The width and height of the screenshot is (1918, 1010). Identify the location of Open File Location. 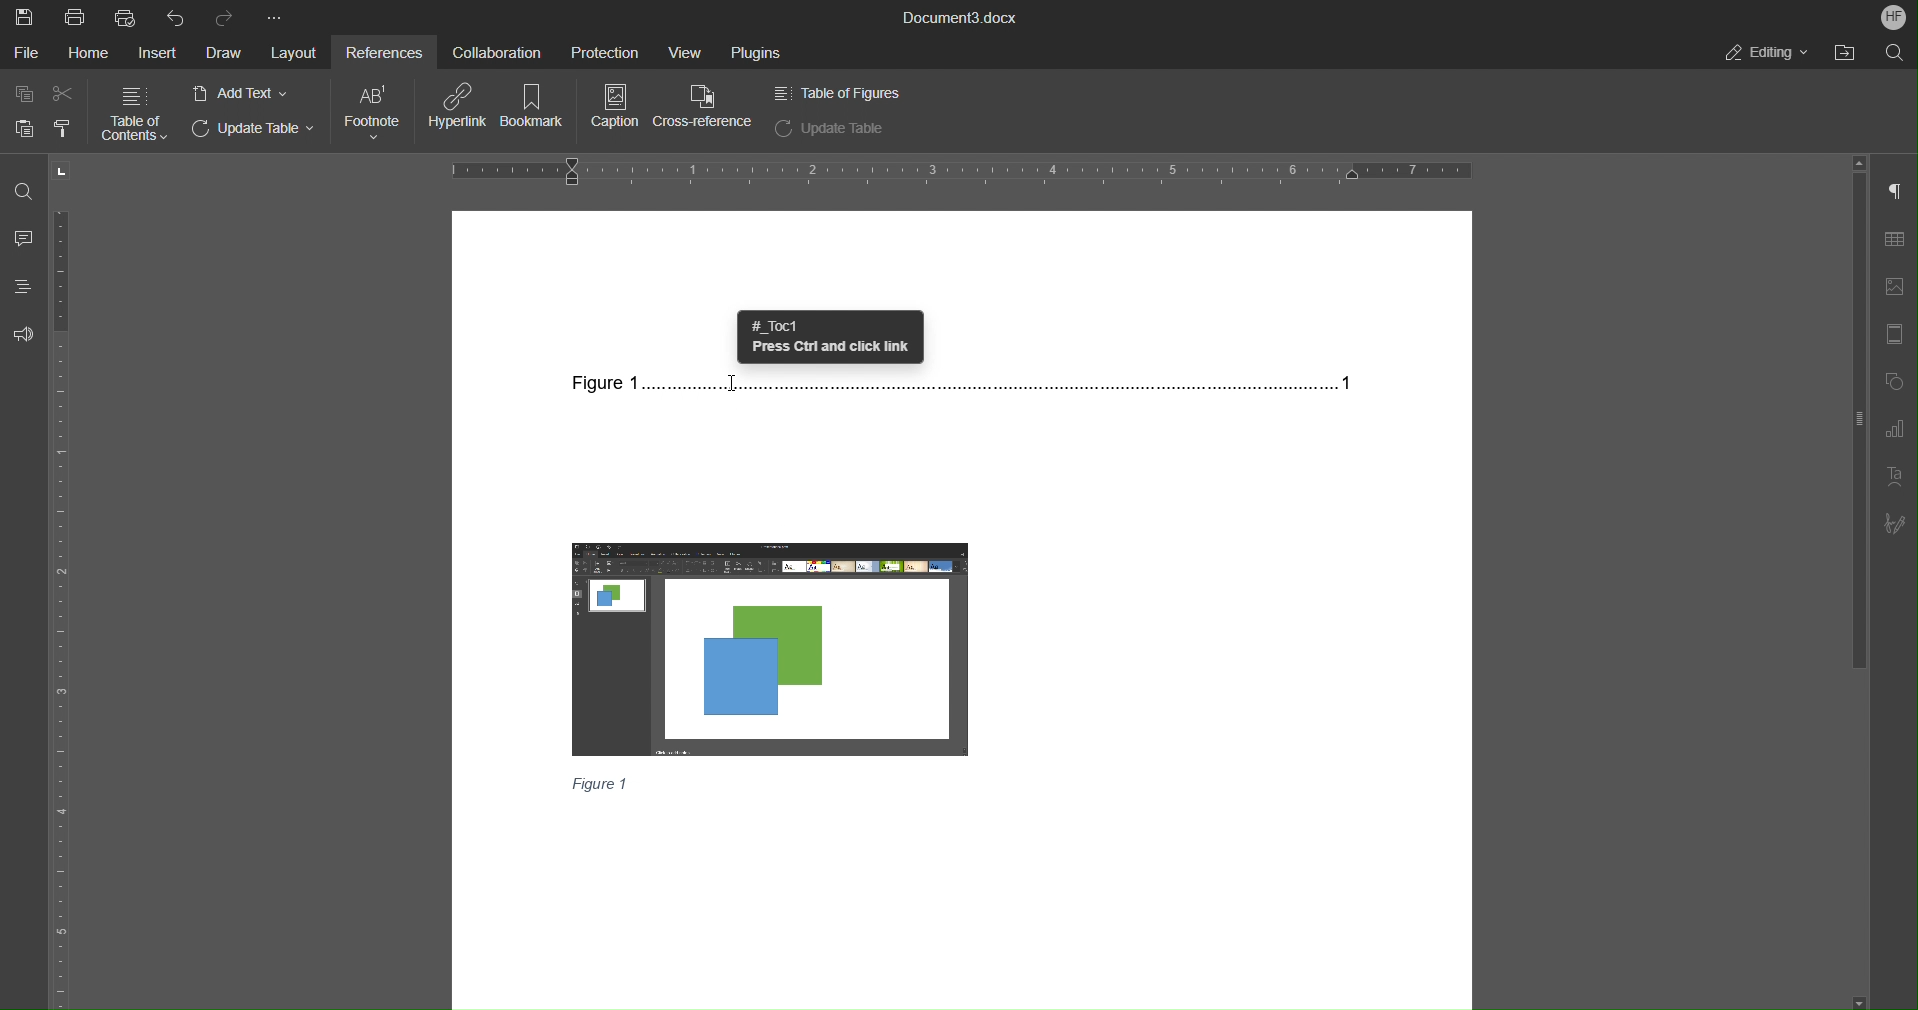
(1852, 54).